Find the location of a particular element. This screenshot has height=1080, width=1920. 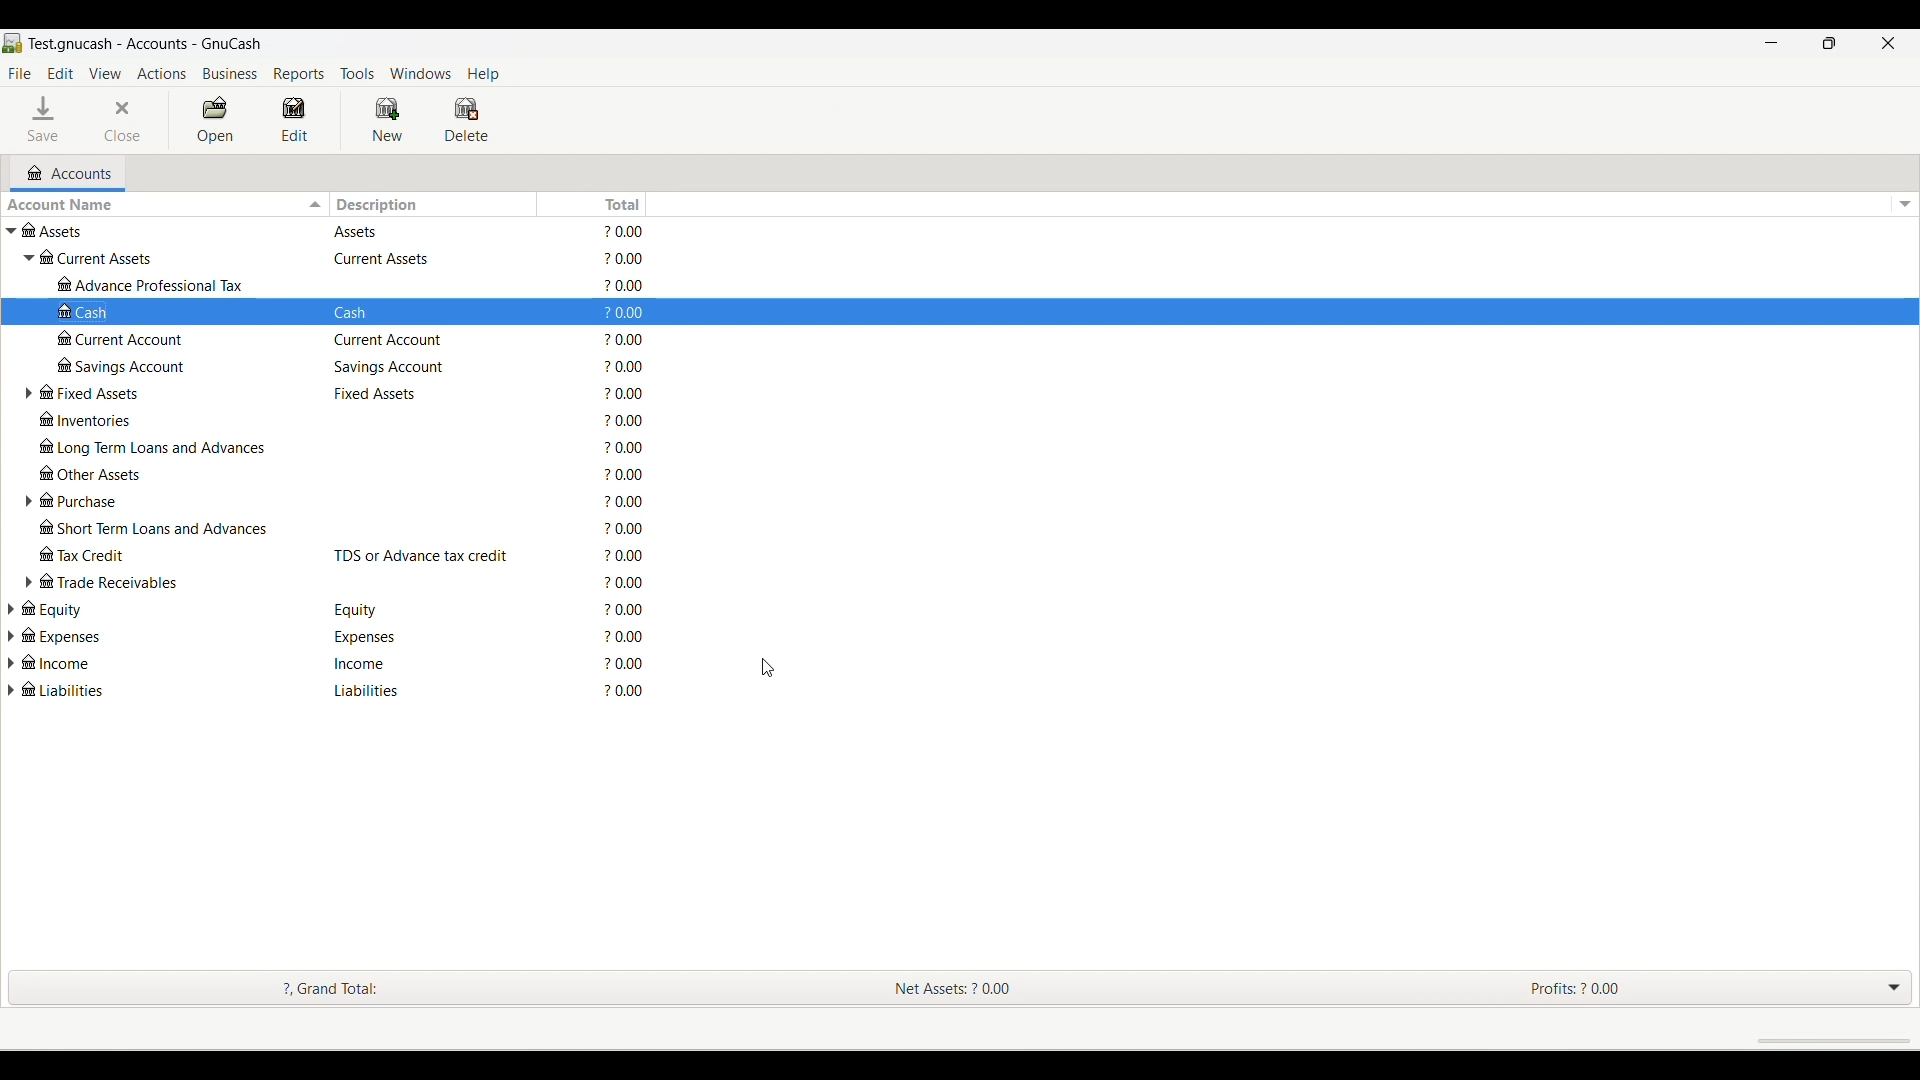

Description column is located at coordinates (429, 204).